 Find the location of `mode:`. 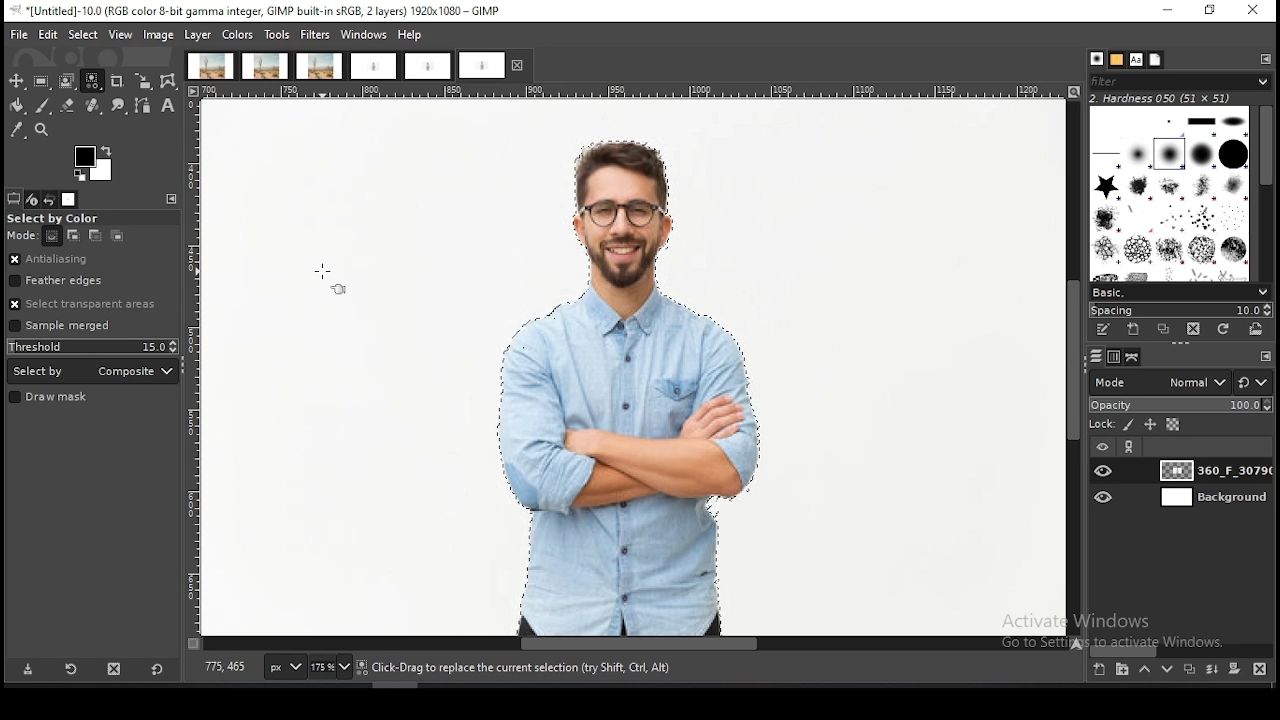

mode: is located at coordinates (23, 236).